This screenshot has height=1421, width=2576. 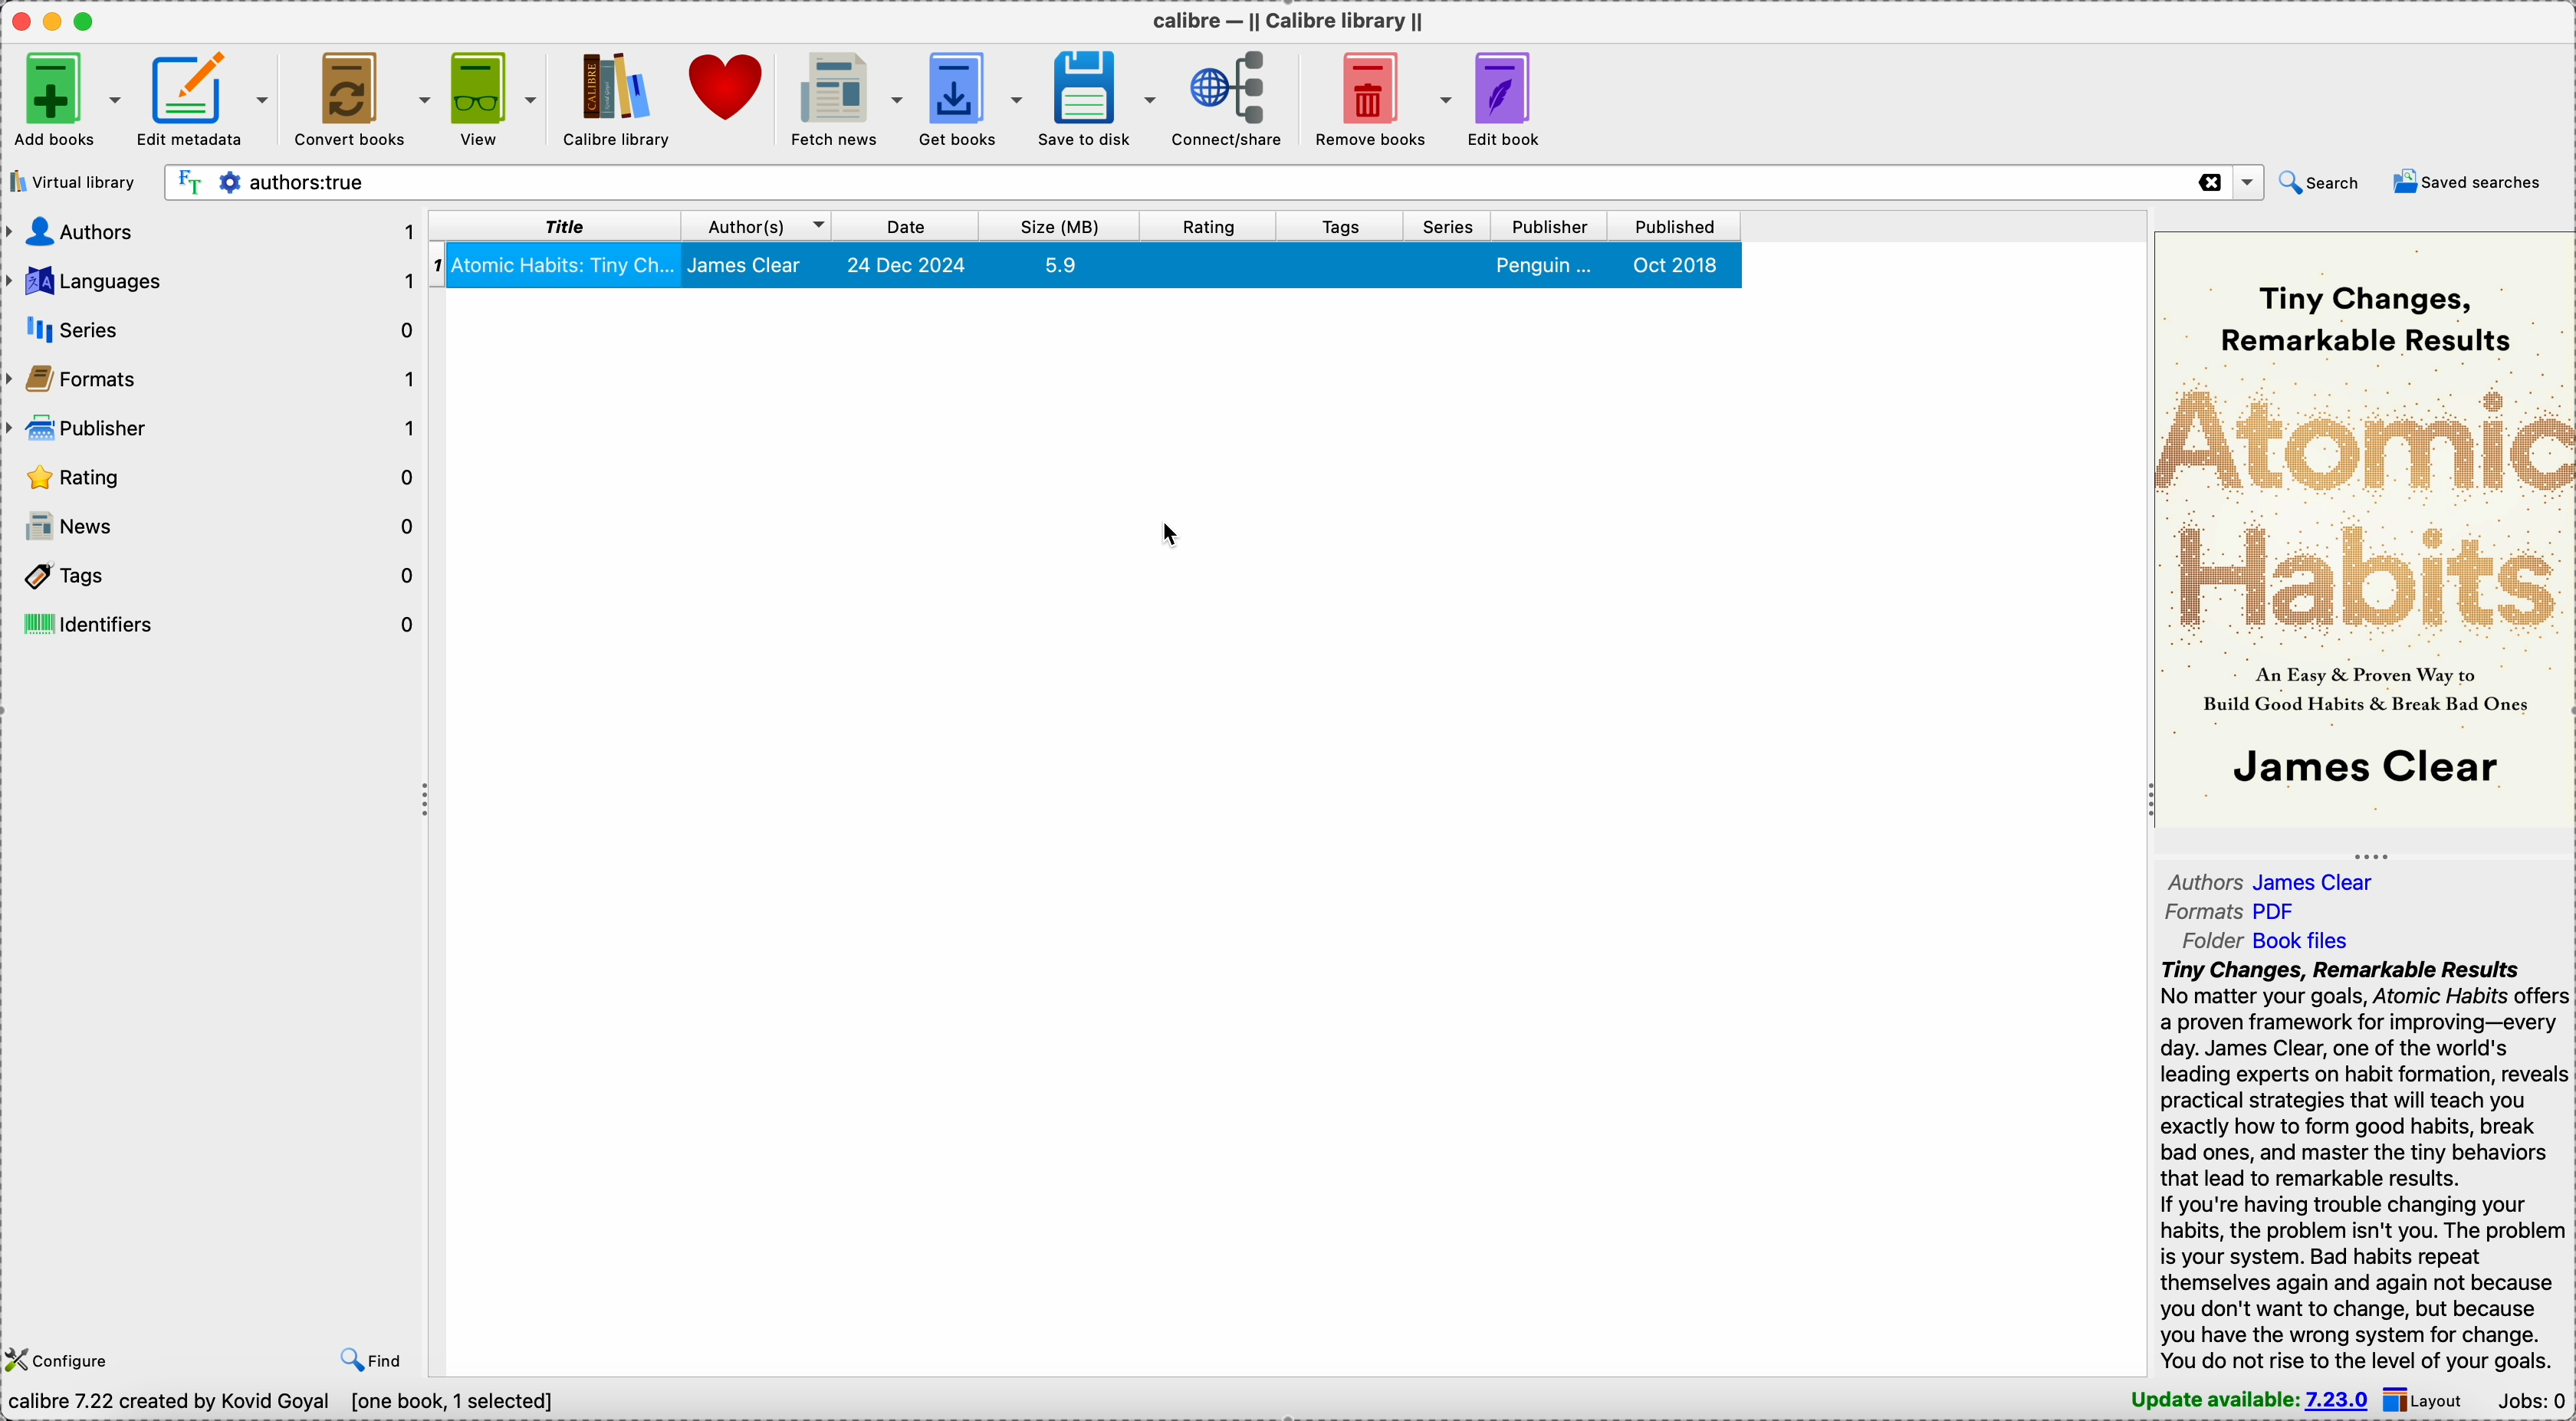 What do you see at coordinates (1377, 101) in the screenshot?
I see `remove books` at bounding box center [1377, 101].